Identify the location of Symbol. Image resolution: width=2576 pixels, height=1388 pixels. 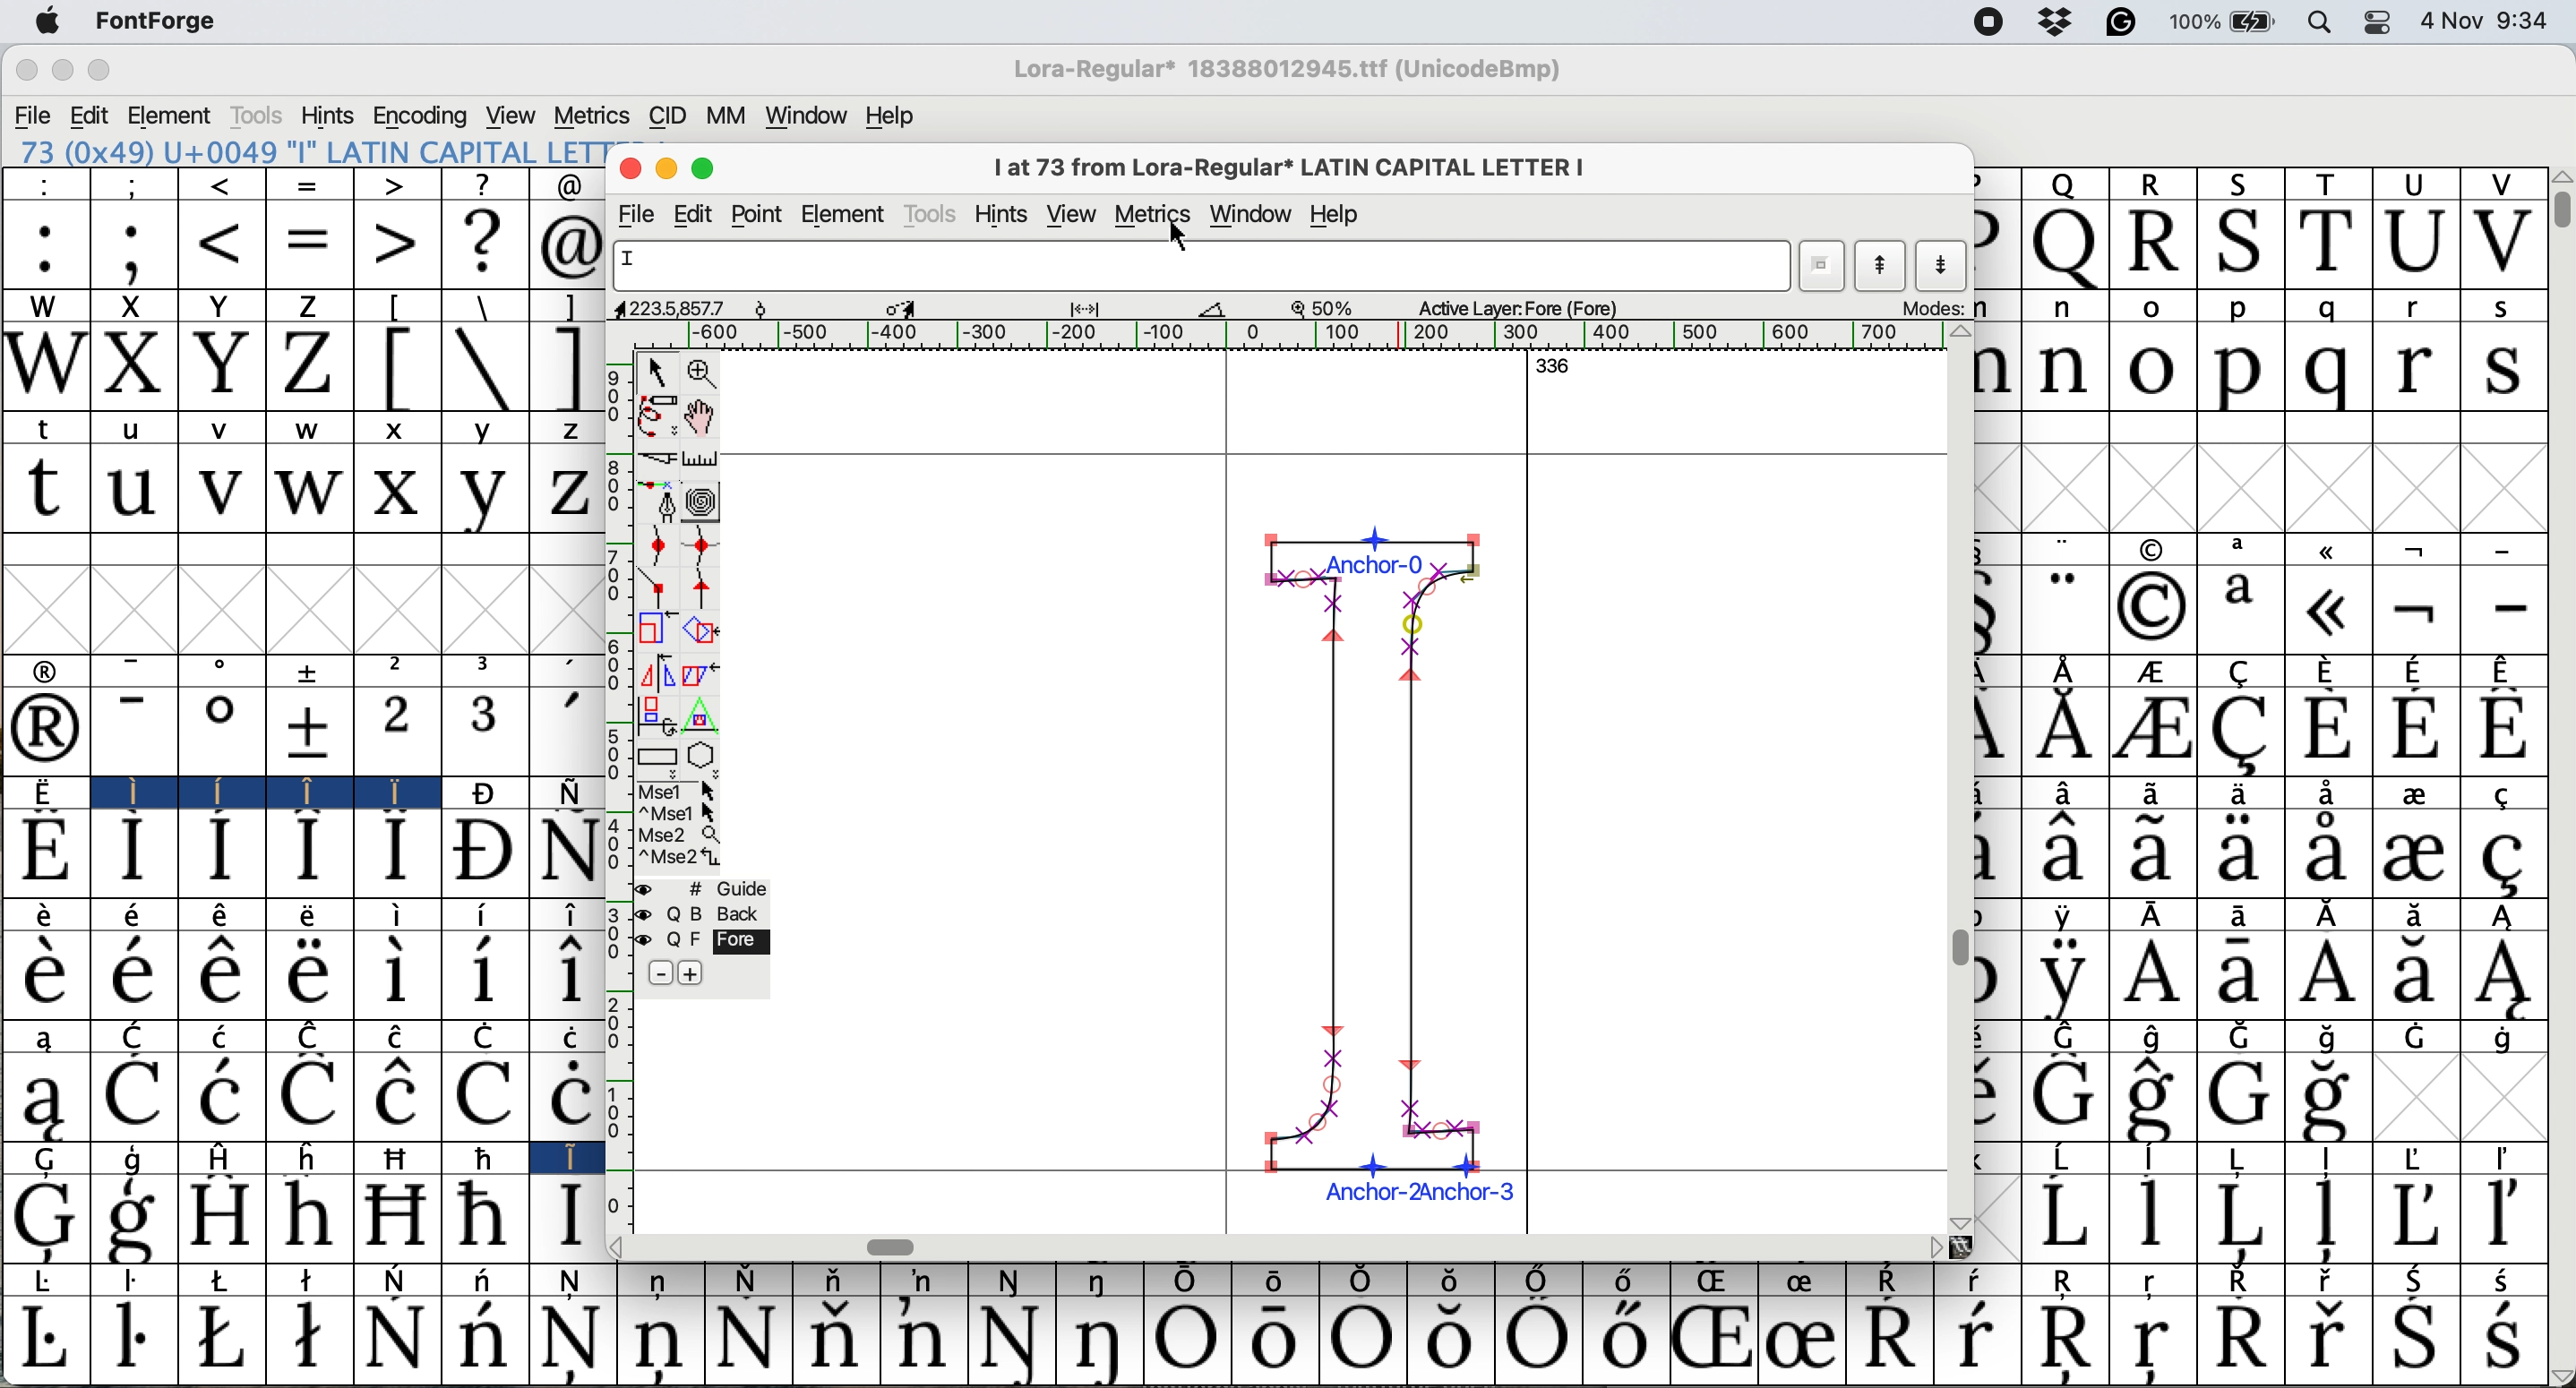
(1356, 1342).